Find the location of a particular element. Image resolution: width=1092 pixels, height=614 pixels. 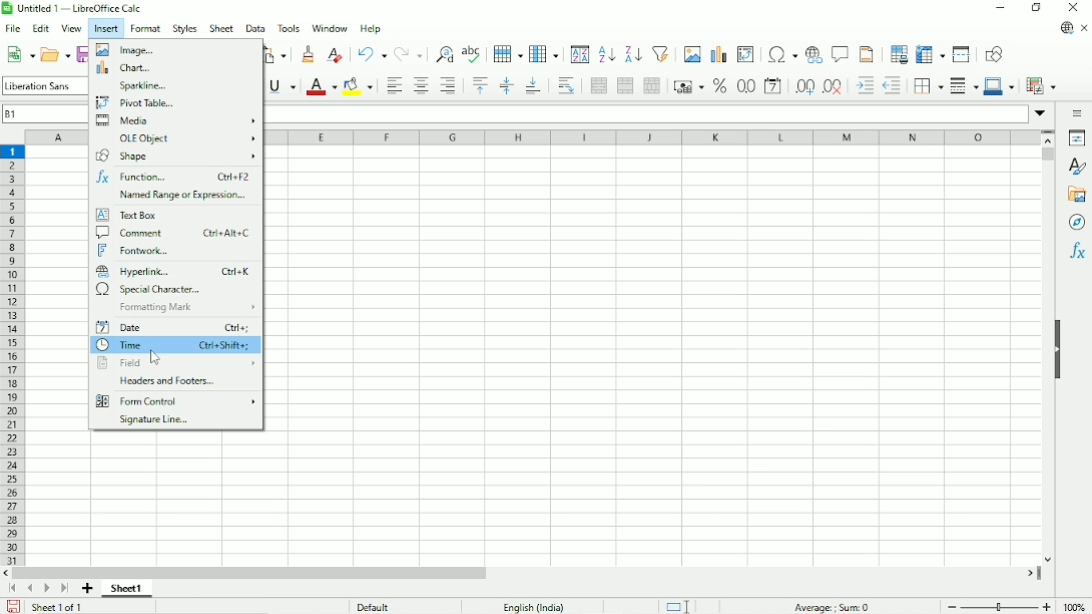

Font color is located at coordinates (322, 85).